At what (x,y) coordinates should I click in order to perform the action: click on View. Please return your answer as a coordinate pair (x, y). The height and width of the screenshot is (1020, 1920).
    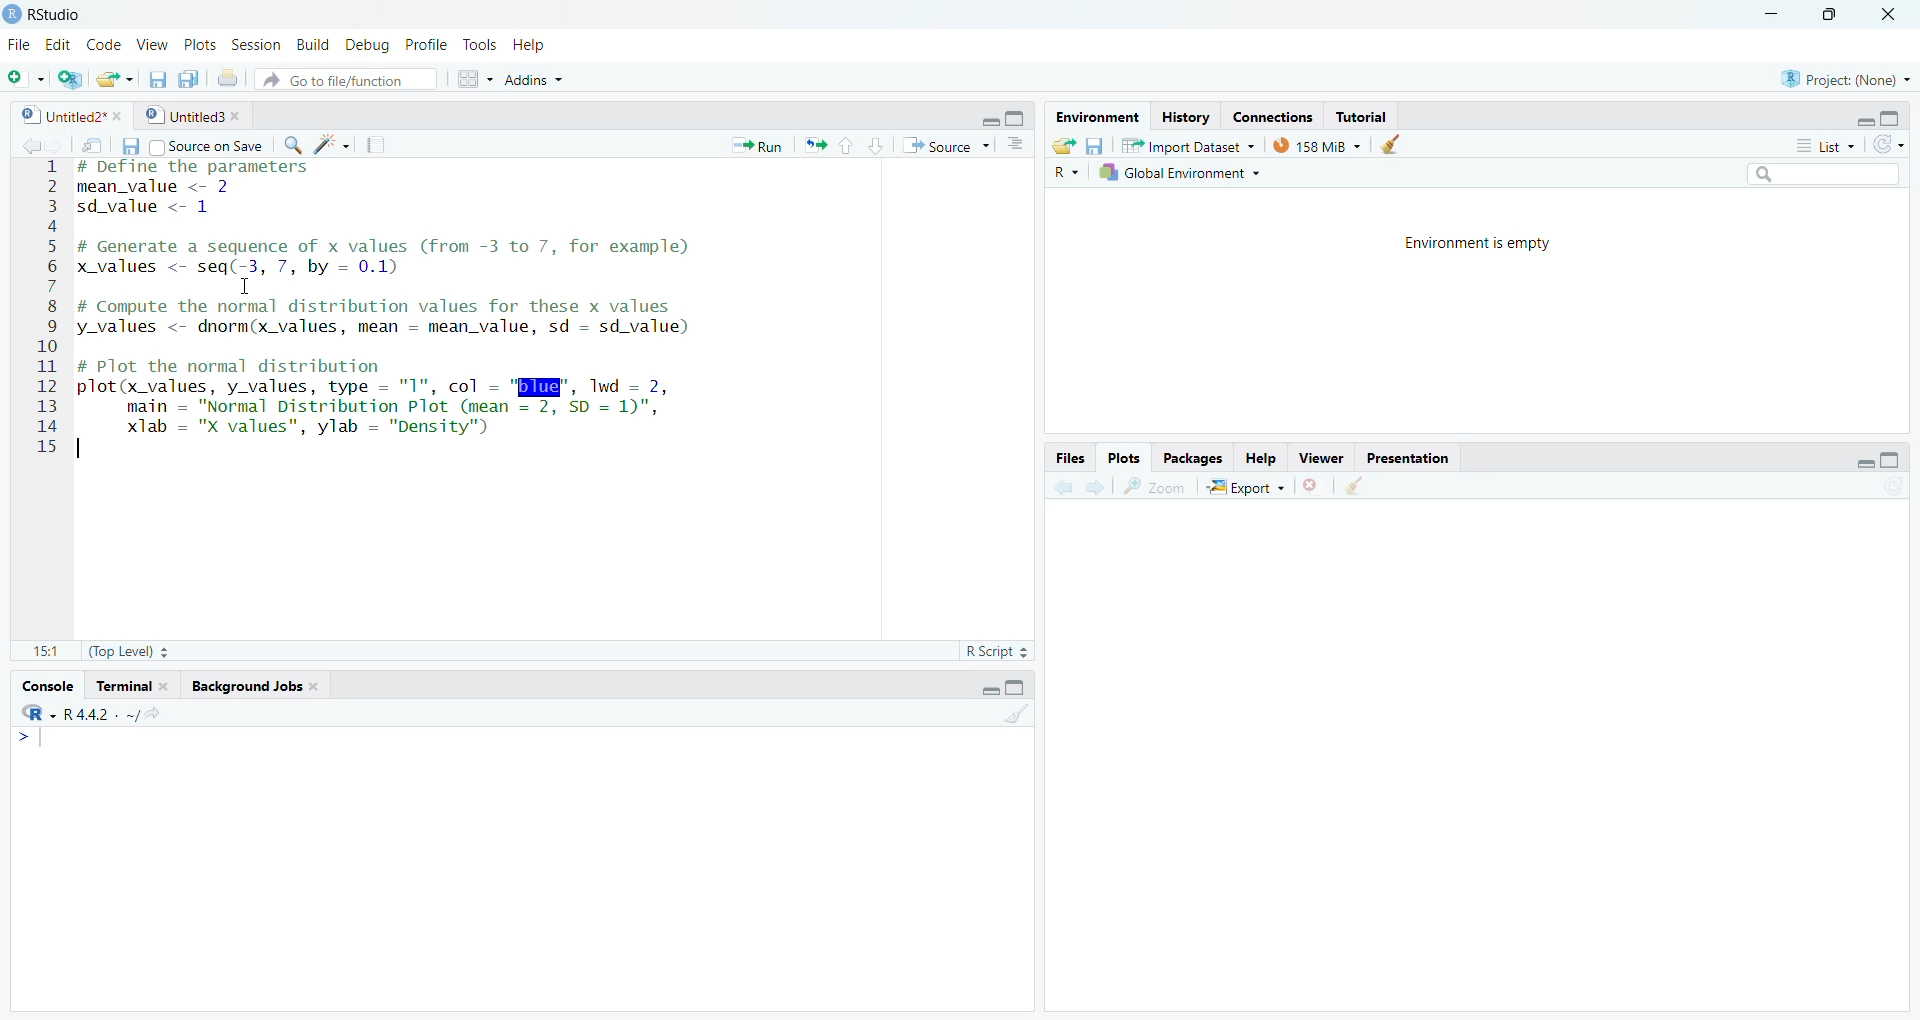
    Looking at the image, I should click on (148, 42).